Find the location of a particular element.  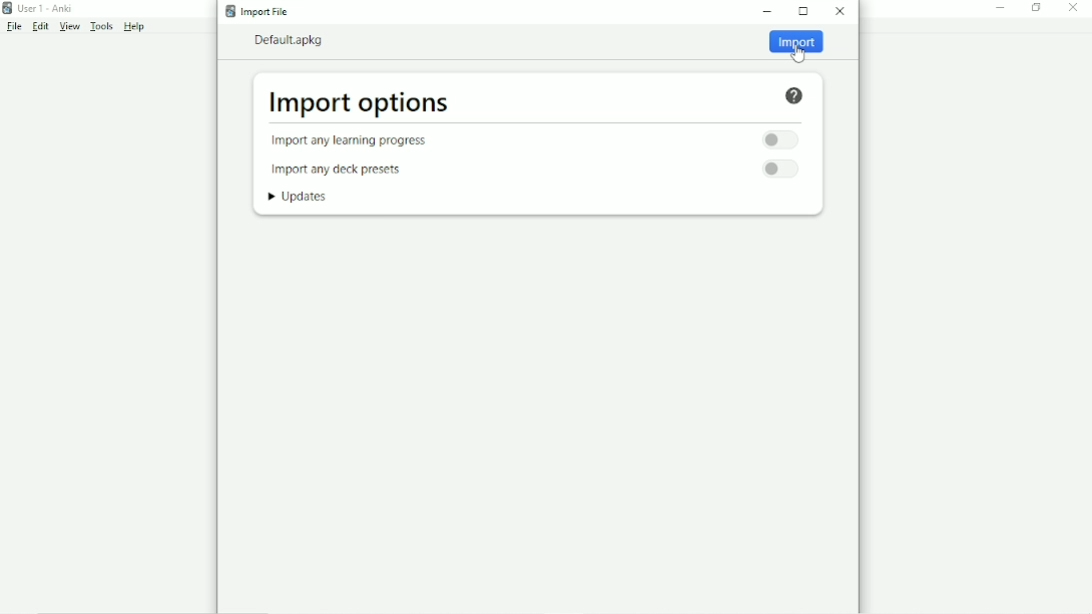

Toggle on/off is located at coordinates (778, 139).